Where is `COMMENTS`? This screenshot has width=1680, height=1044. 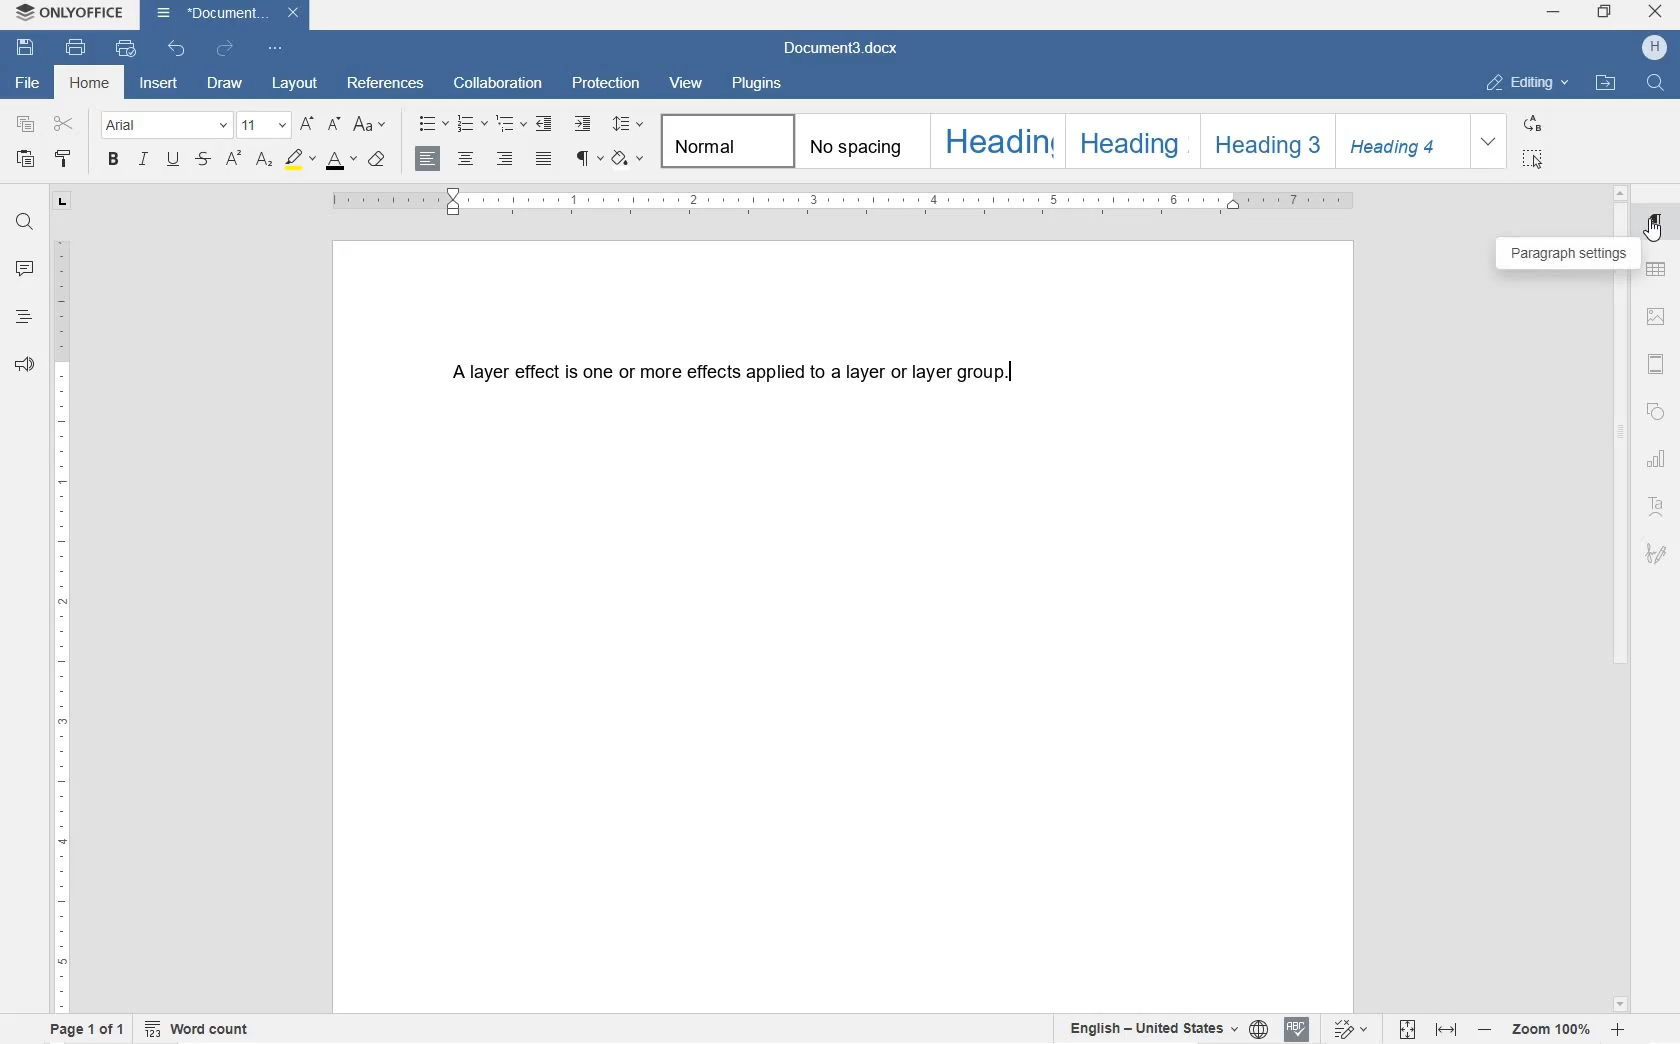
COMMENTS is located at coordinates (22, 270).